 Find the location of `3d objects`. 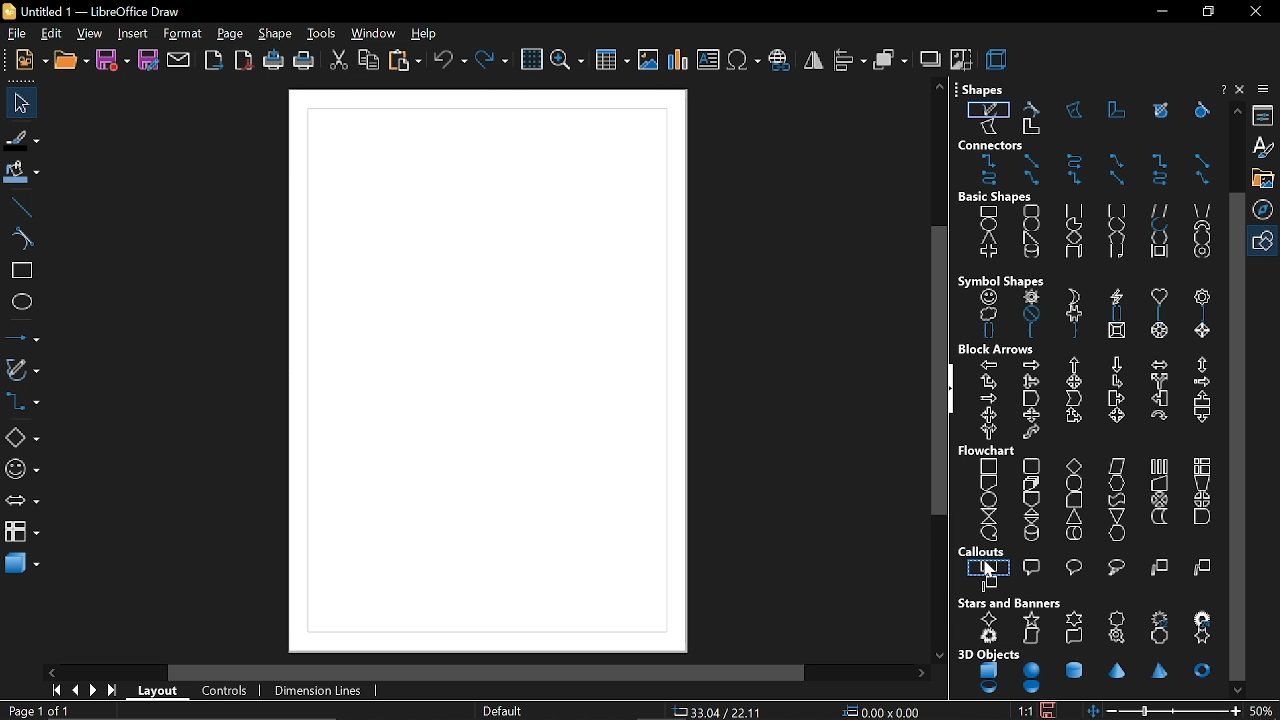

3d objects is located at coordinates (988, 654).